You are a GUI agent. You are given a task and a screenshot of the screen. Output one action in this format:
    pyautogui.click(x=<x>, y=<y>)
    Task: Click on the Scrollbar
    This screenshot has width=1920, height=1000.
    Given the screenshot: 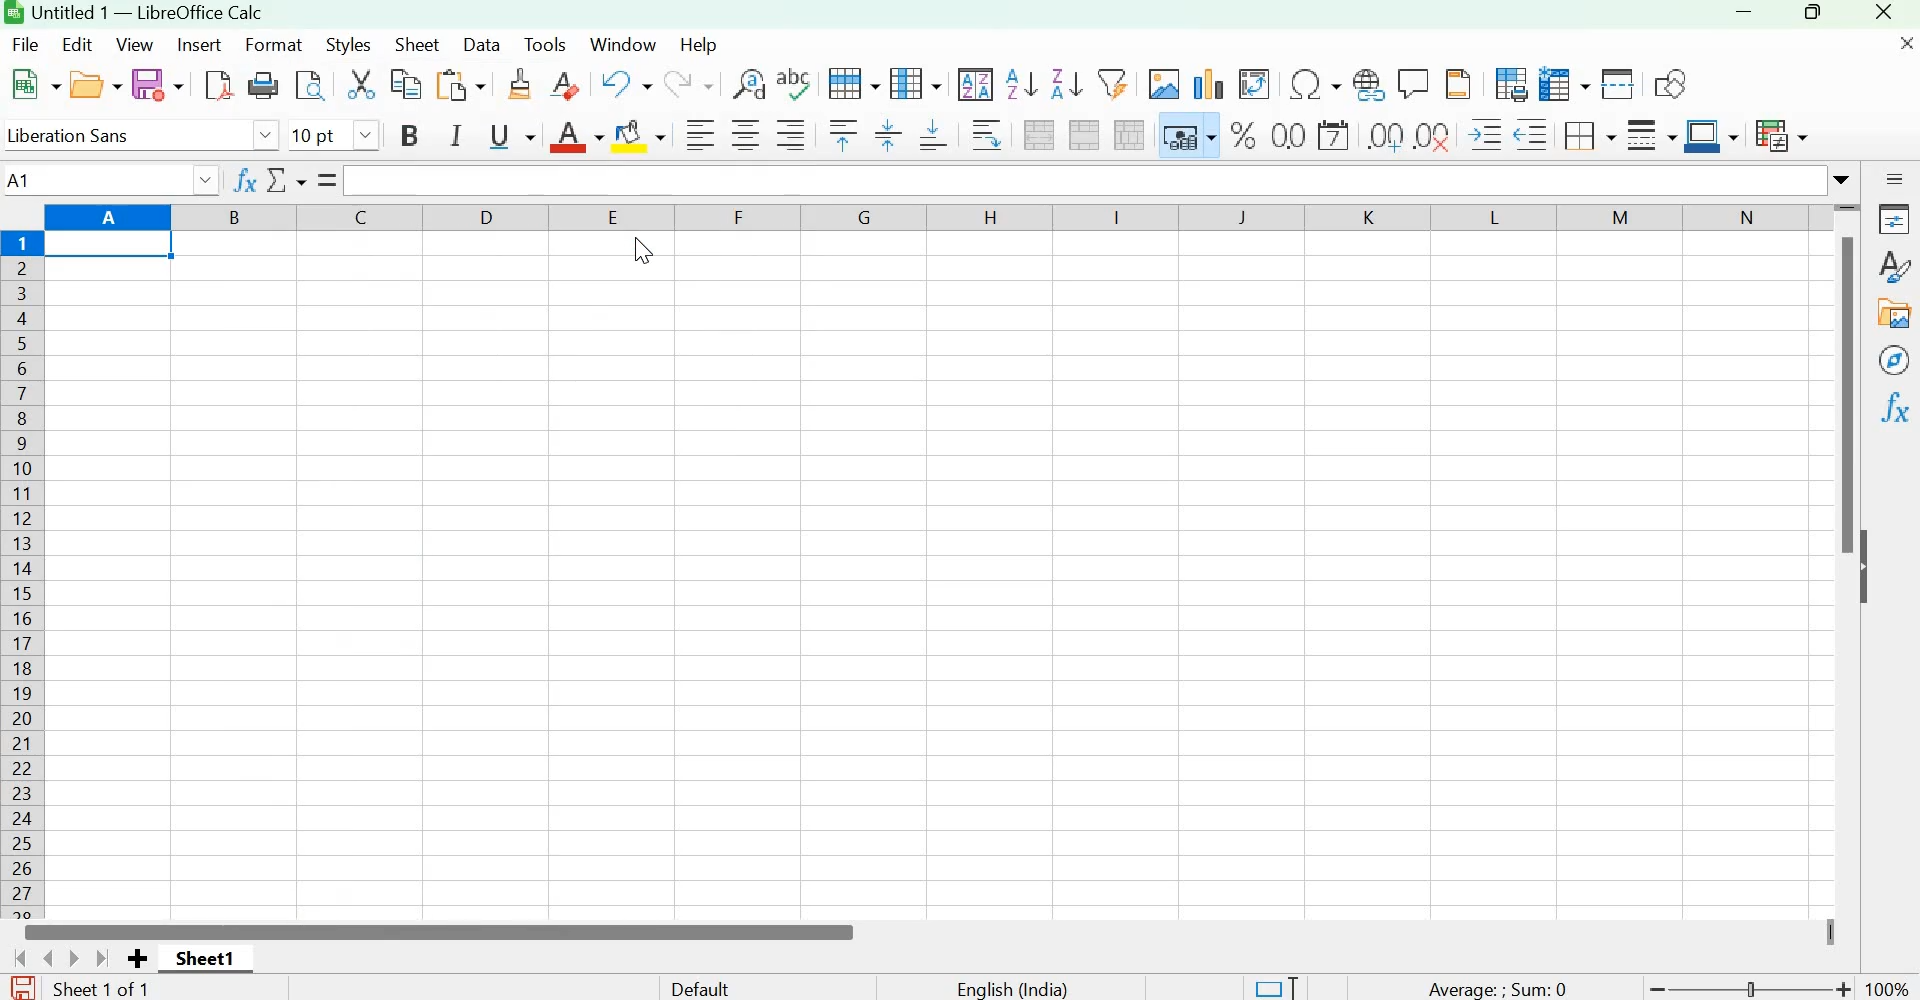 What is the action you would take?
    pyautogui.click(x=443, y=931)
    